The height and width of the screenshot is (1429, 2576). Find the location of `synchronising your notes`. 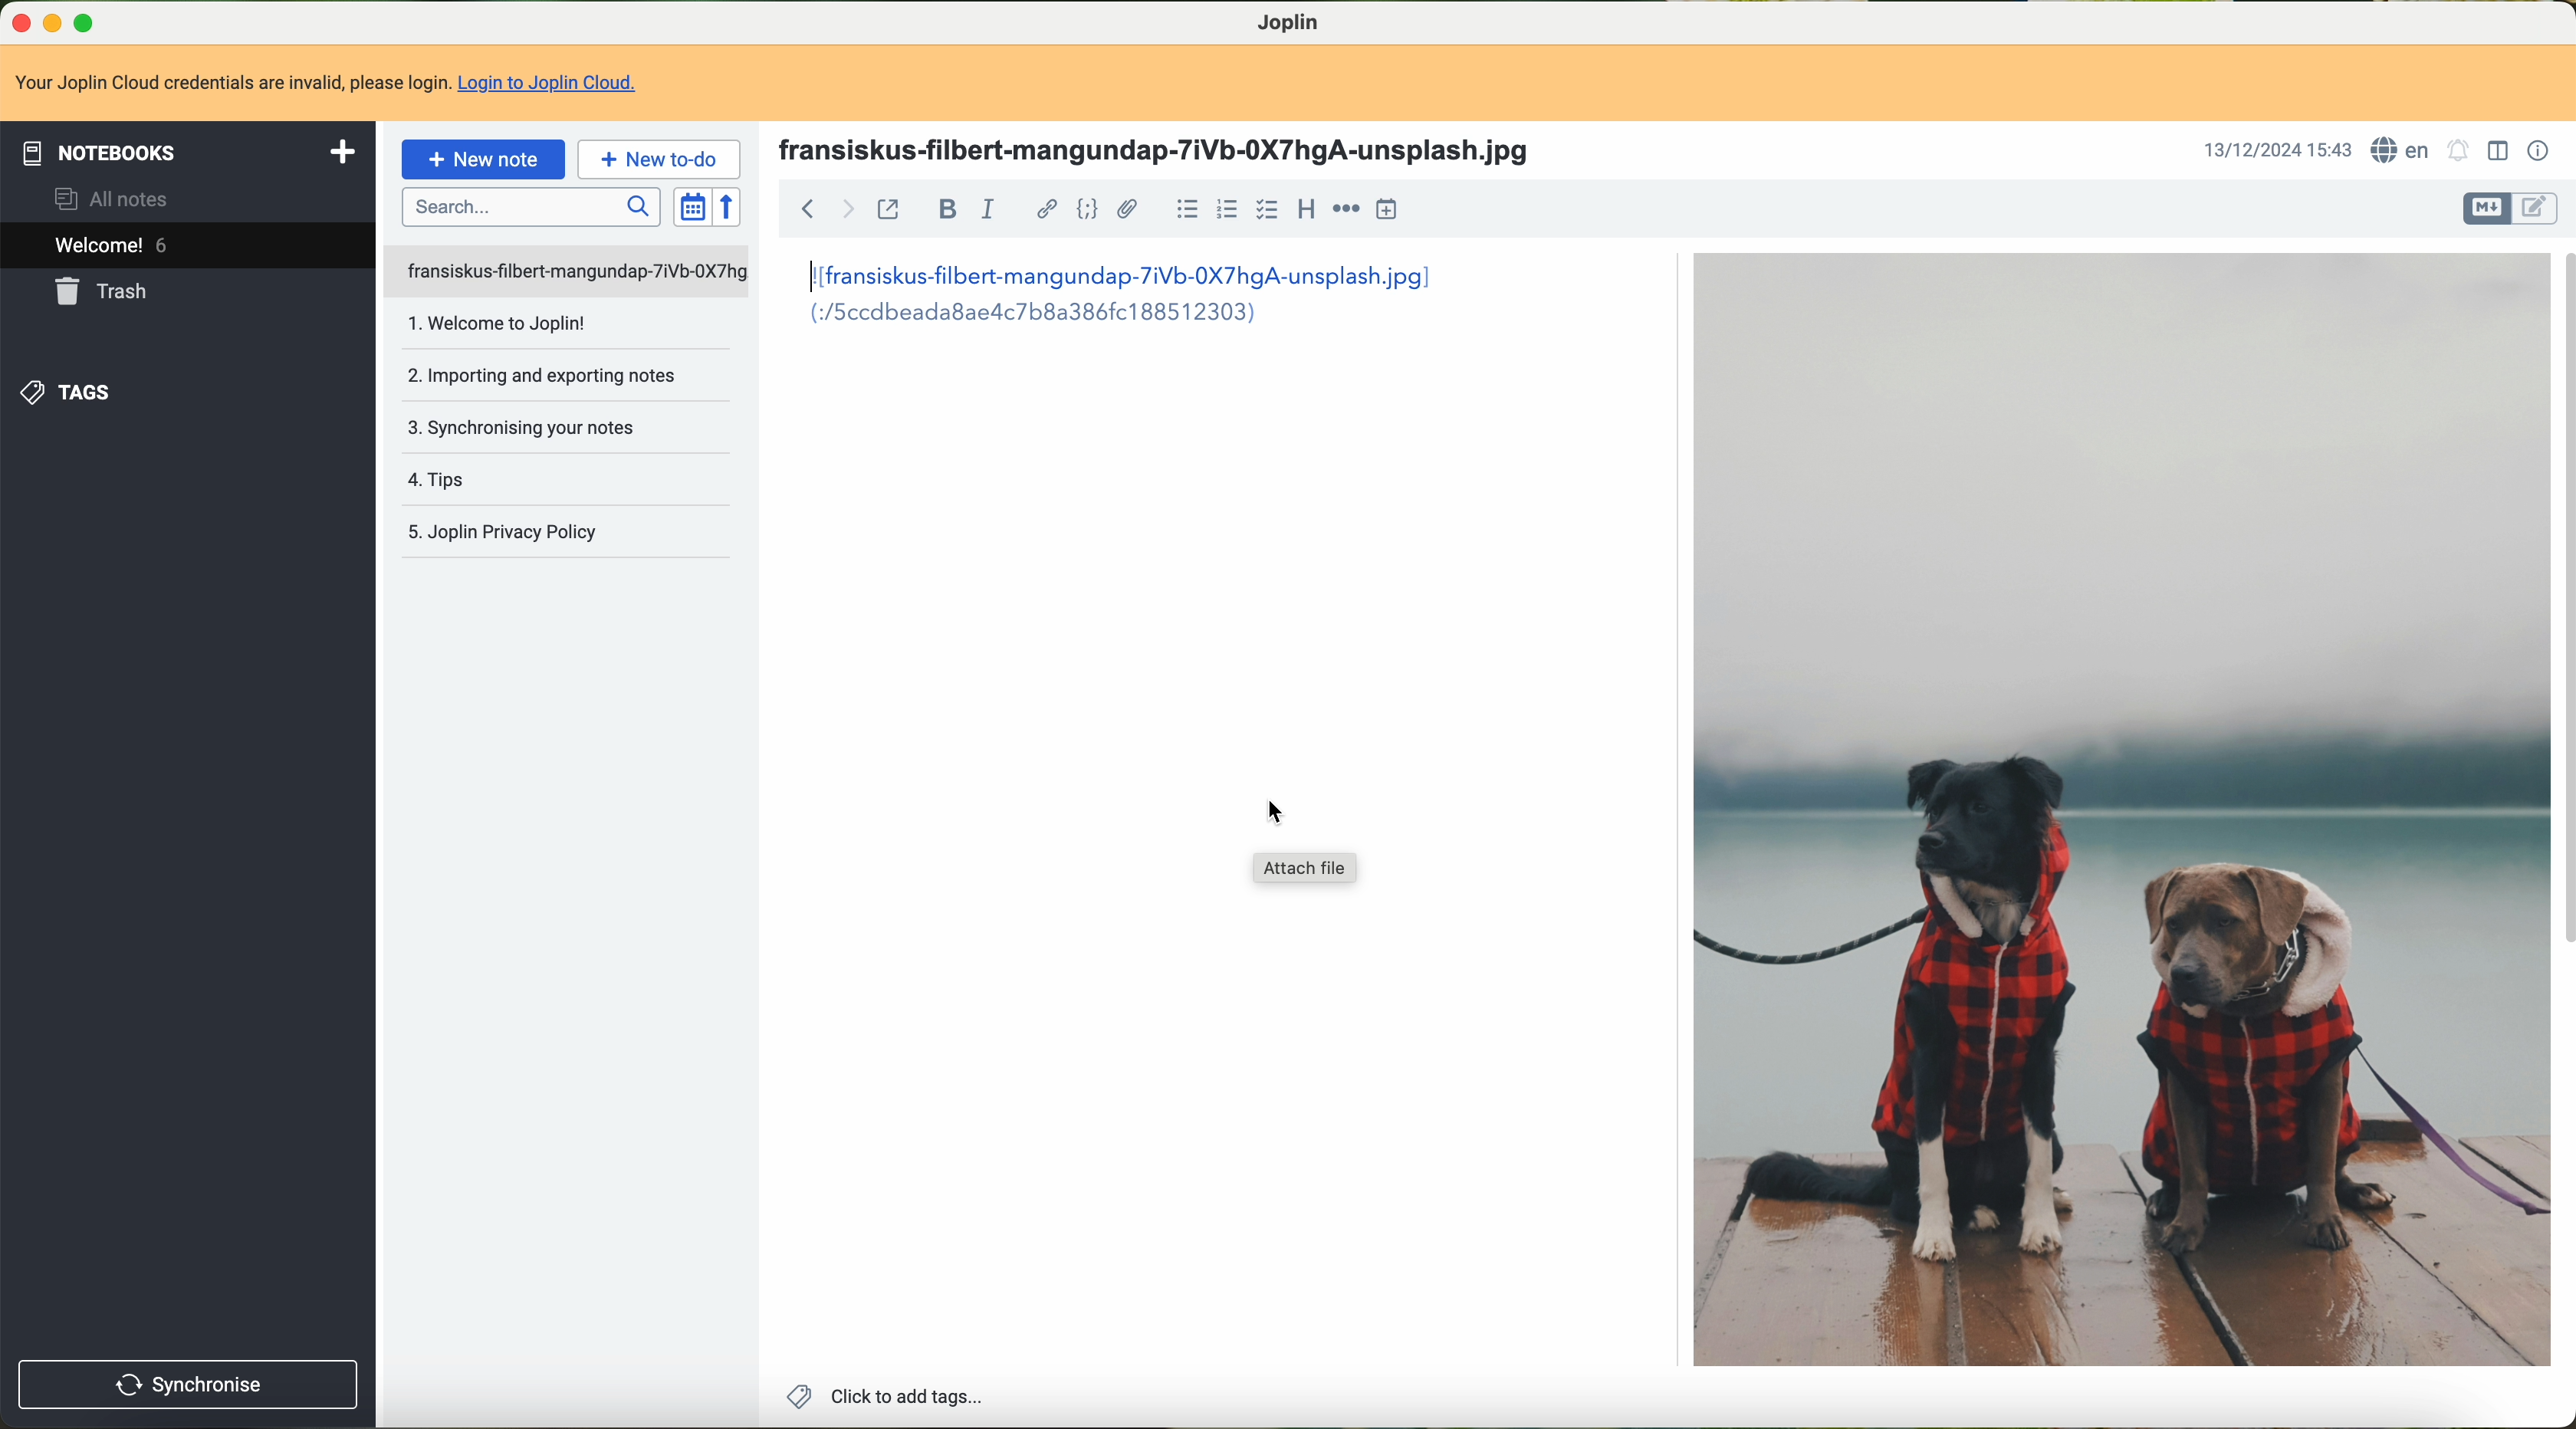

synchronising your notes is located at coordinates (521, 429).